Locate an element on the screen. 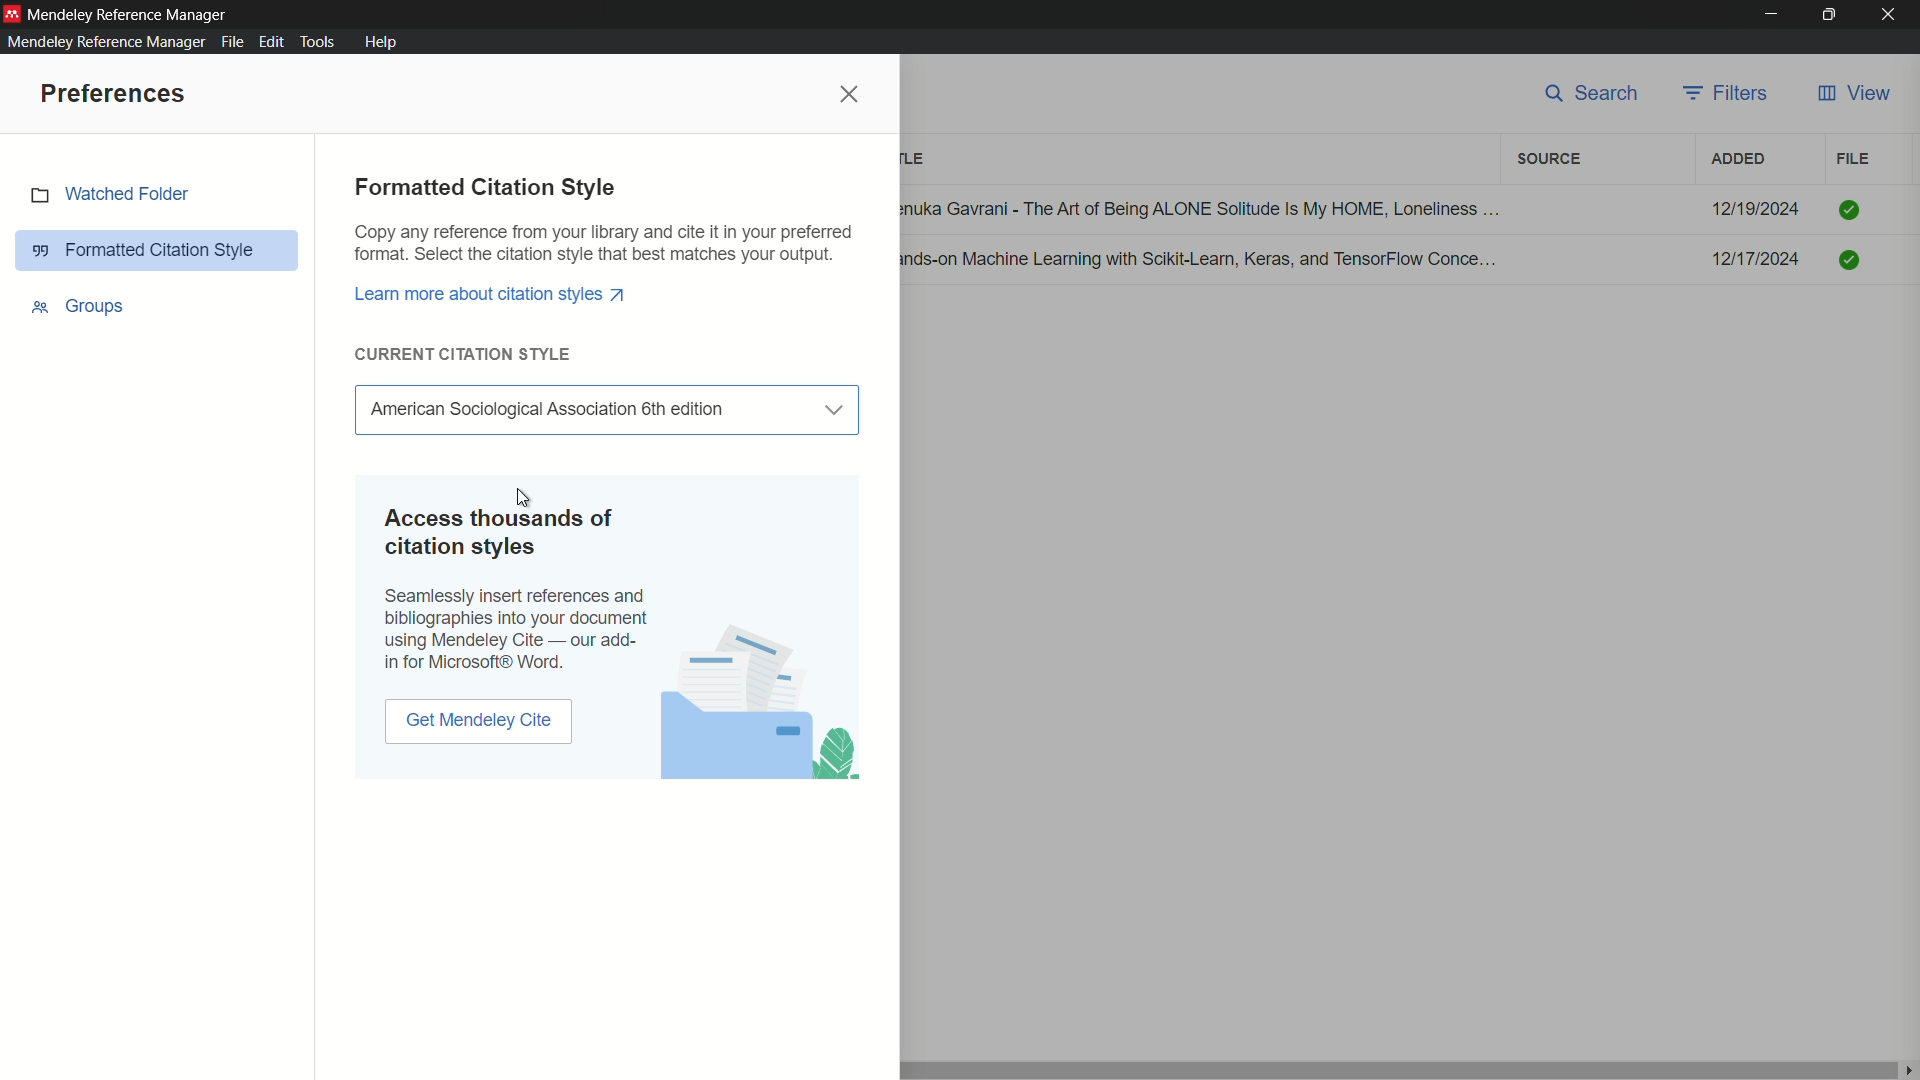 The height and width of the screenshot is (1080, 1920). edit menu is located at coordinates (271, 42).